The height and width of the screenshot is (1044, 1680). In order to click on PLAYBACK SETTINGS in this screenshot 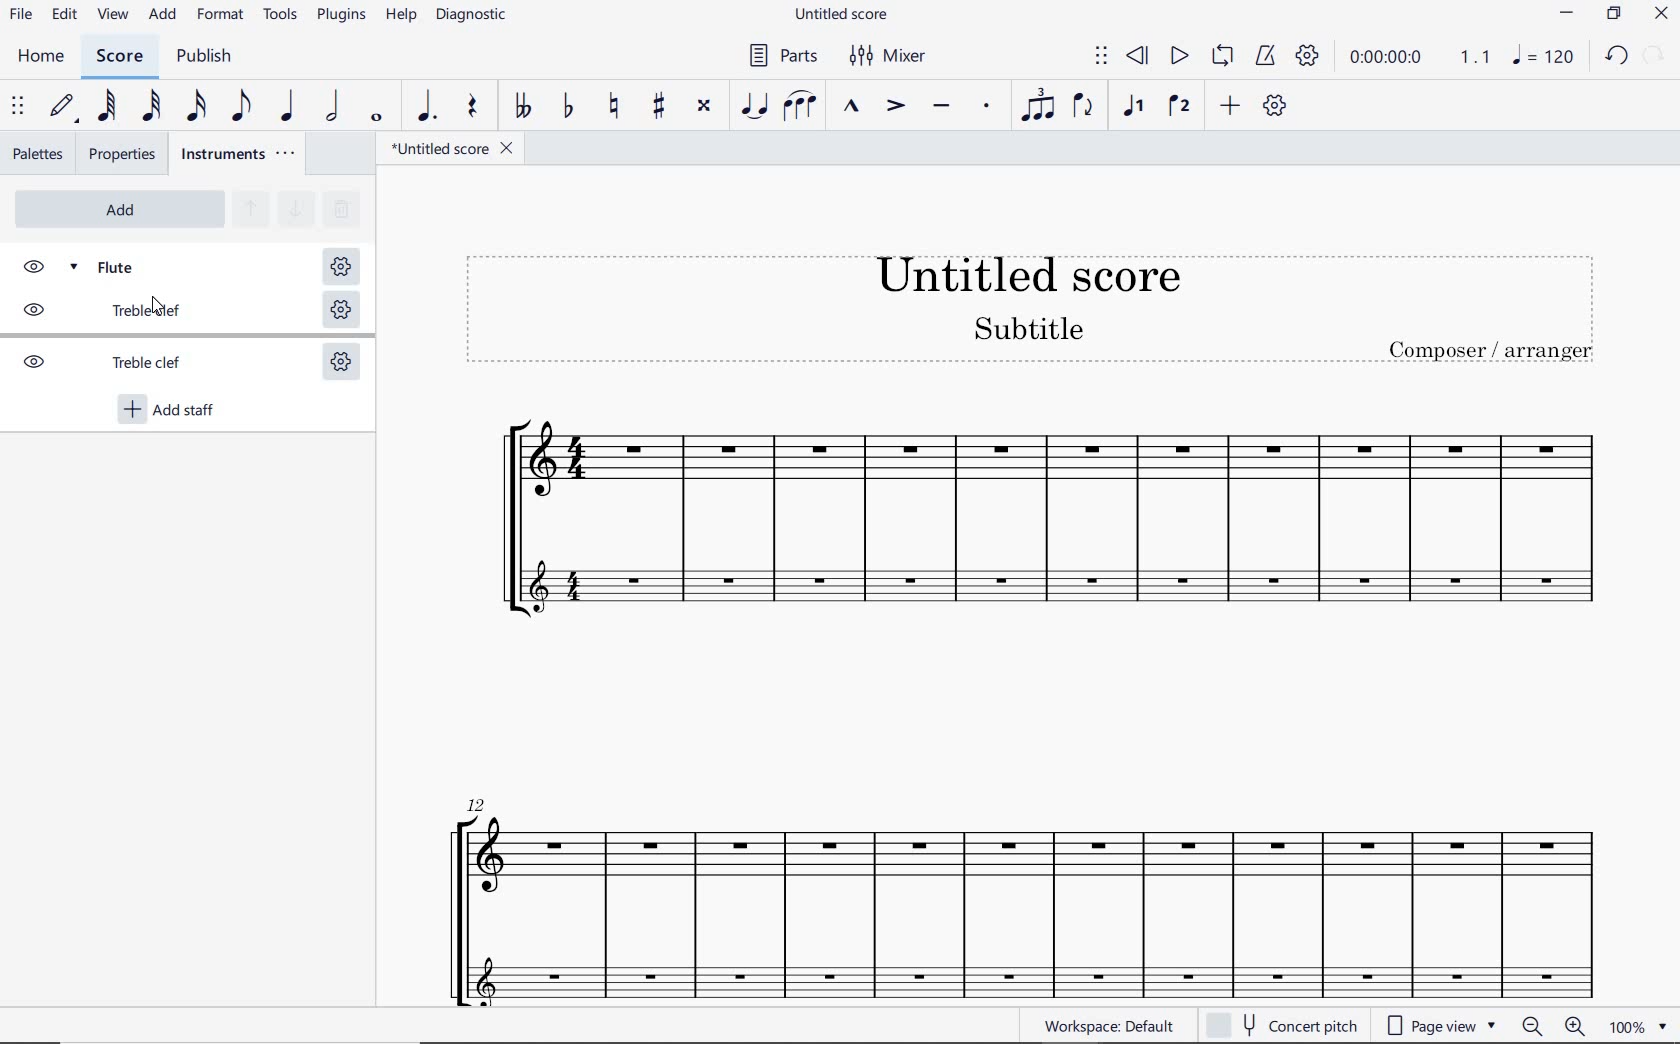, I will do `click(1307, 57)`.